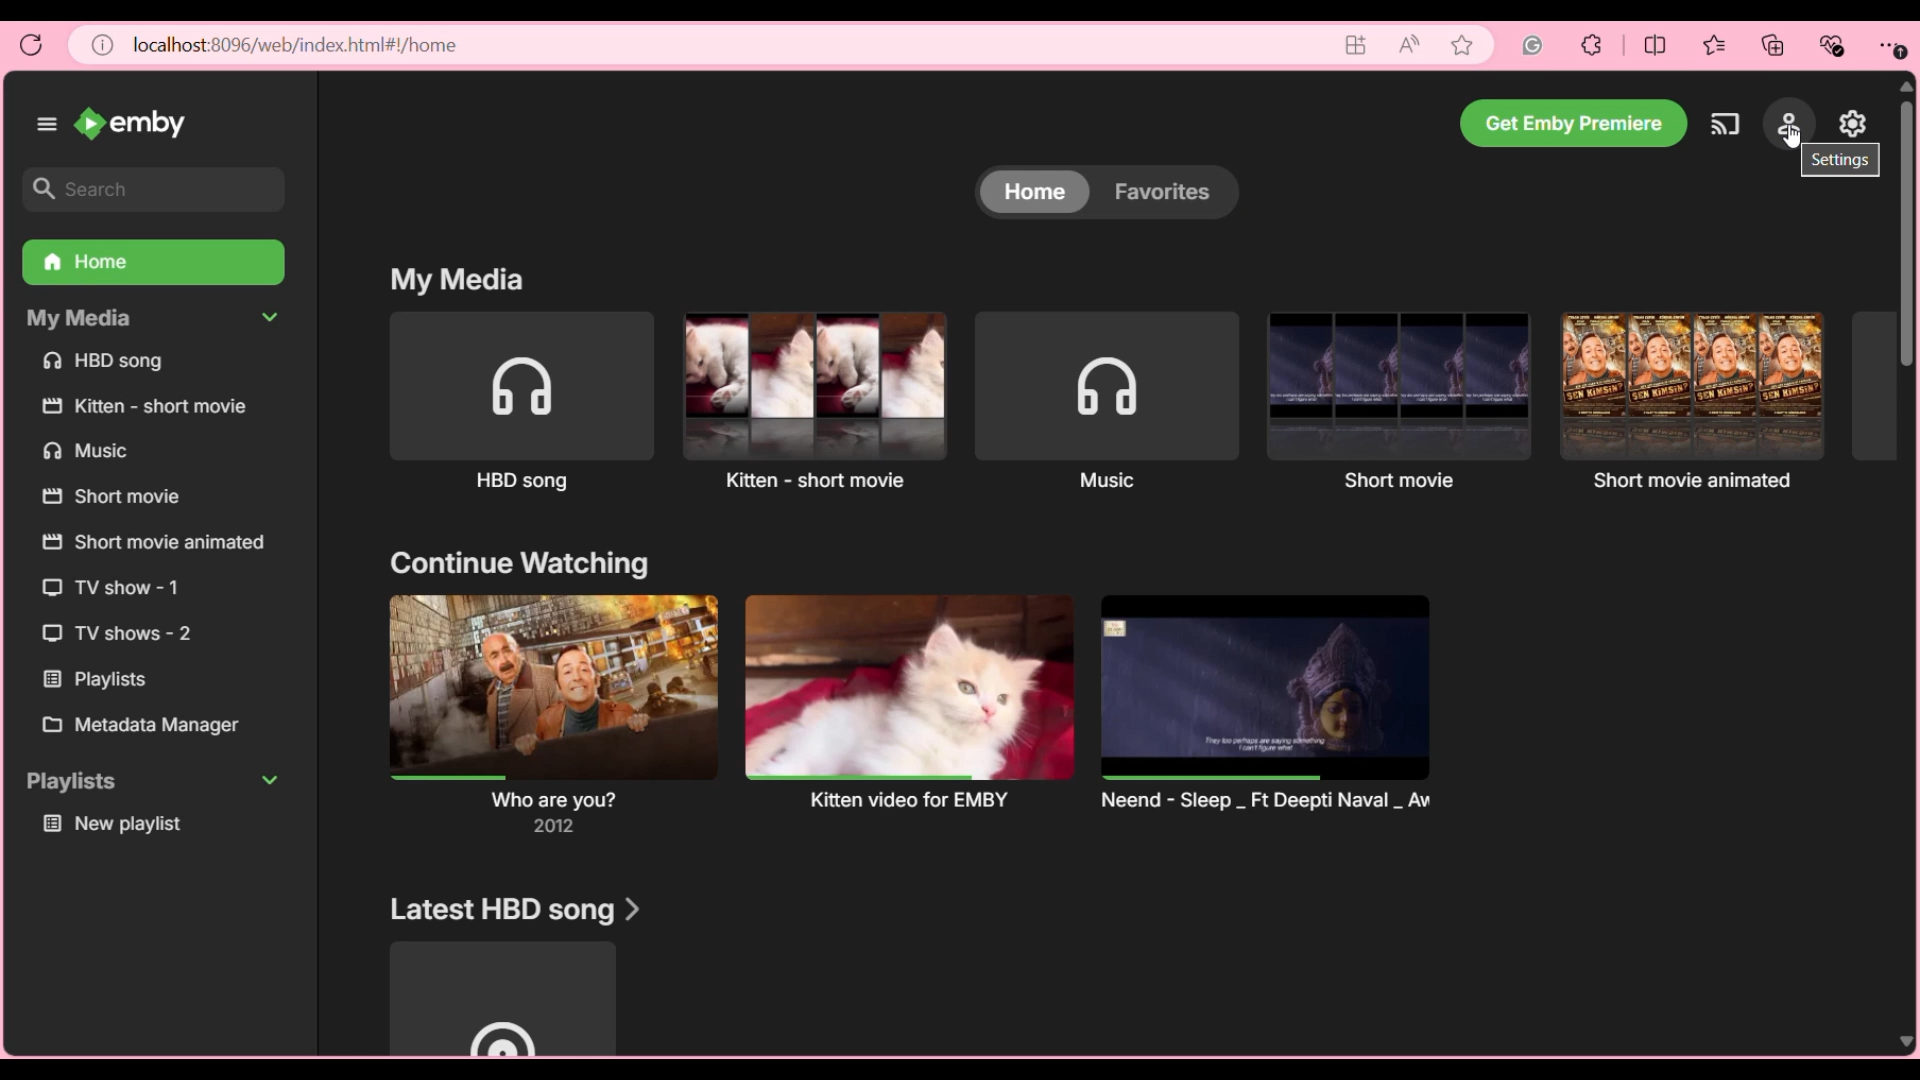 This screenshot has width=1920, height=1080. I want to click on Grammarly extension for browser, so click(1533, 45).